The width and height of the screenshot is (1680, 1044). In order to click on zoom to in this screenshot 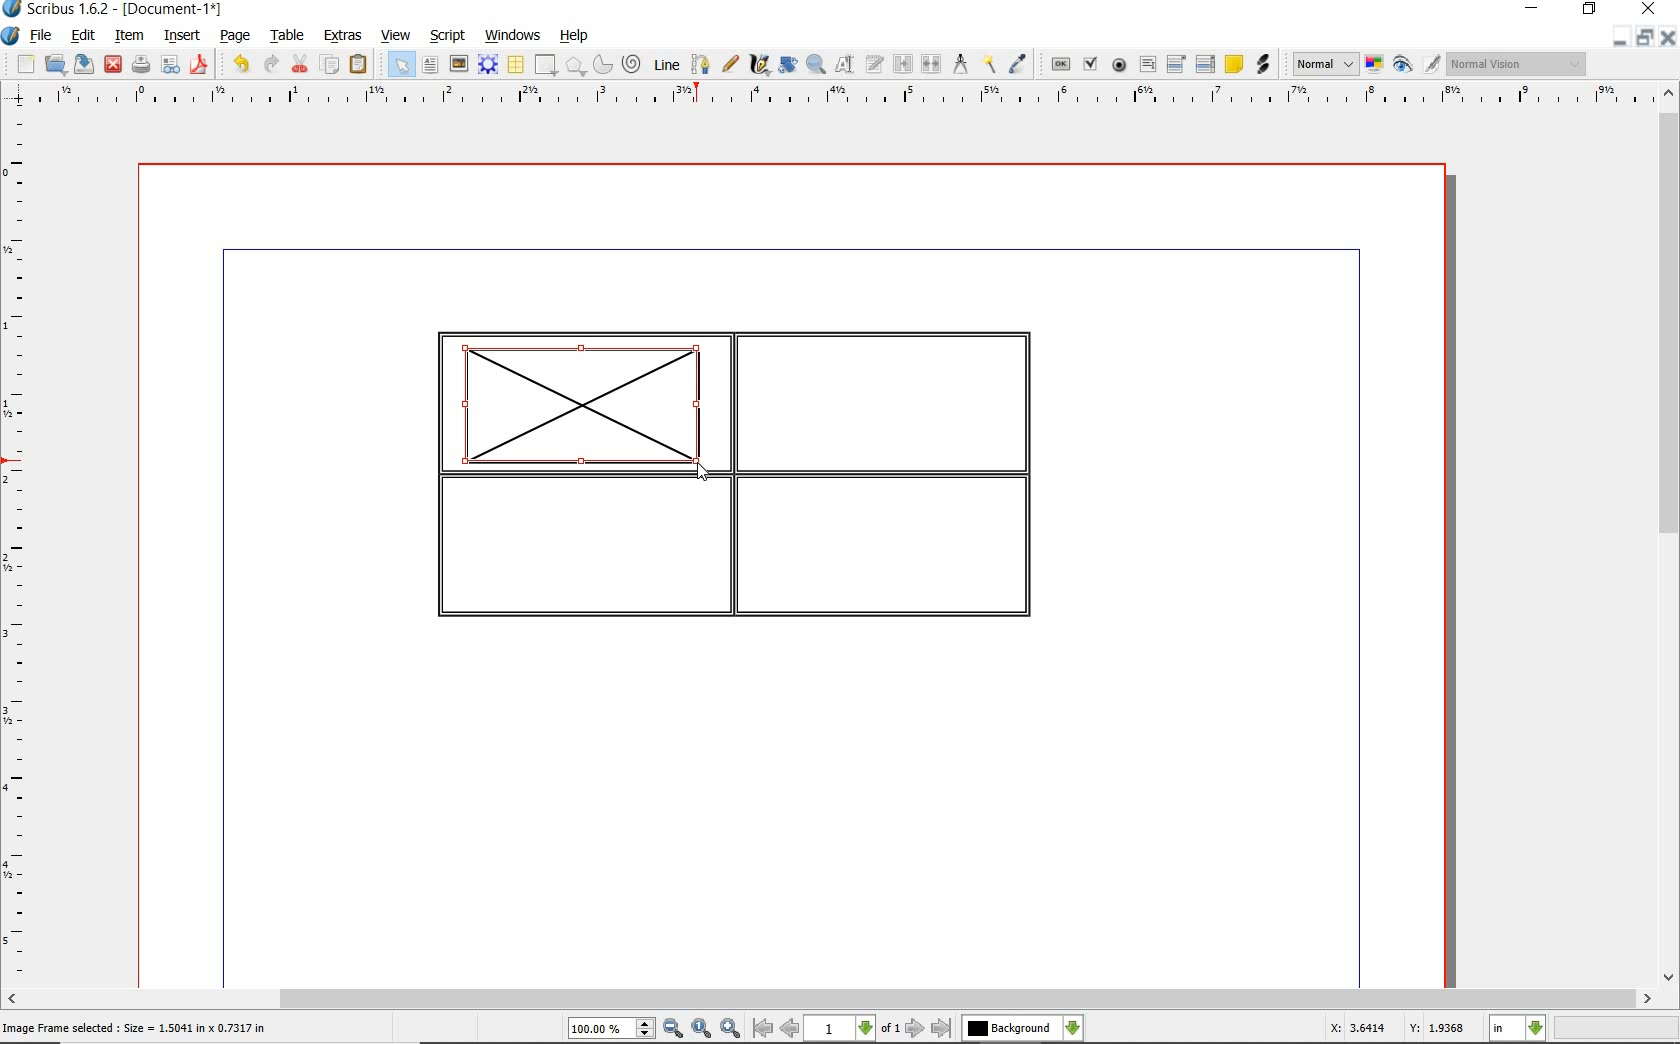, I will do `click(701, 1029)`.